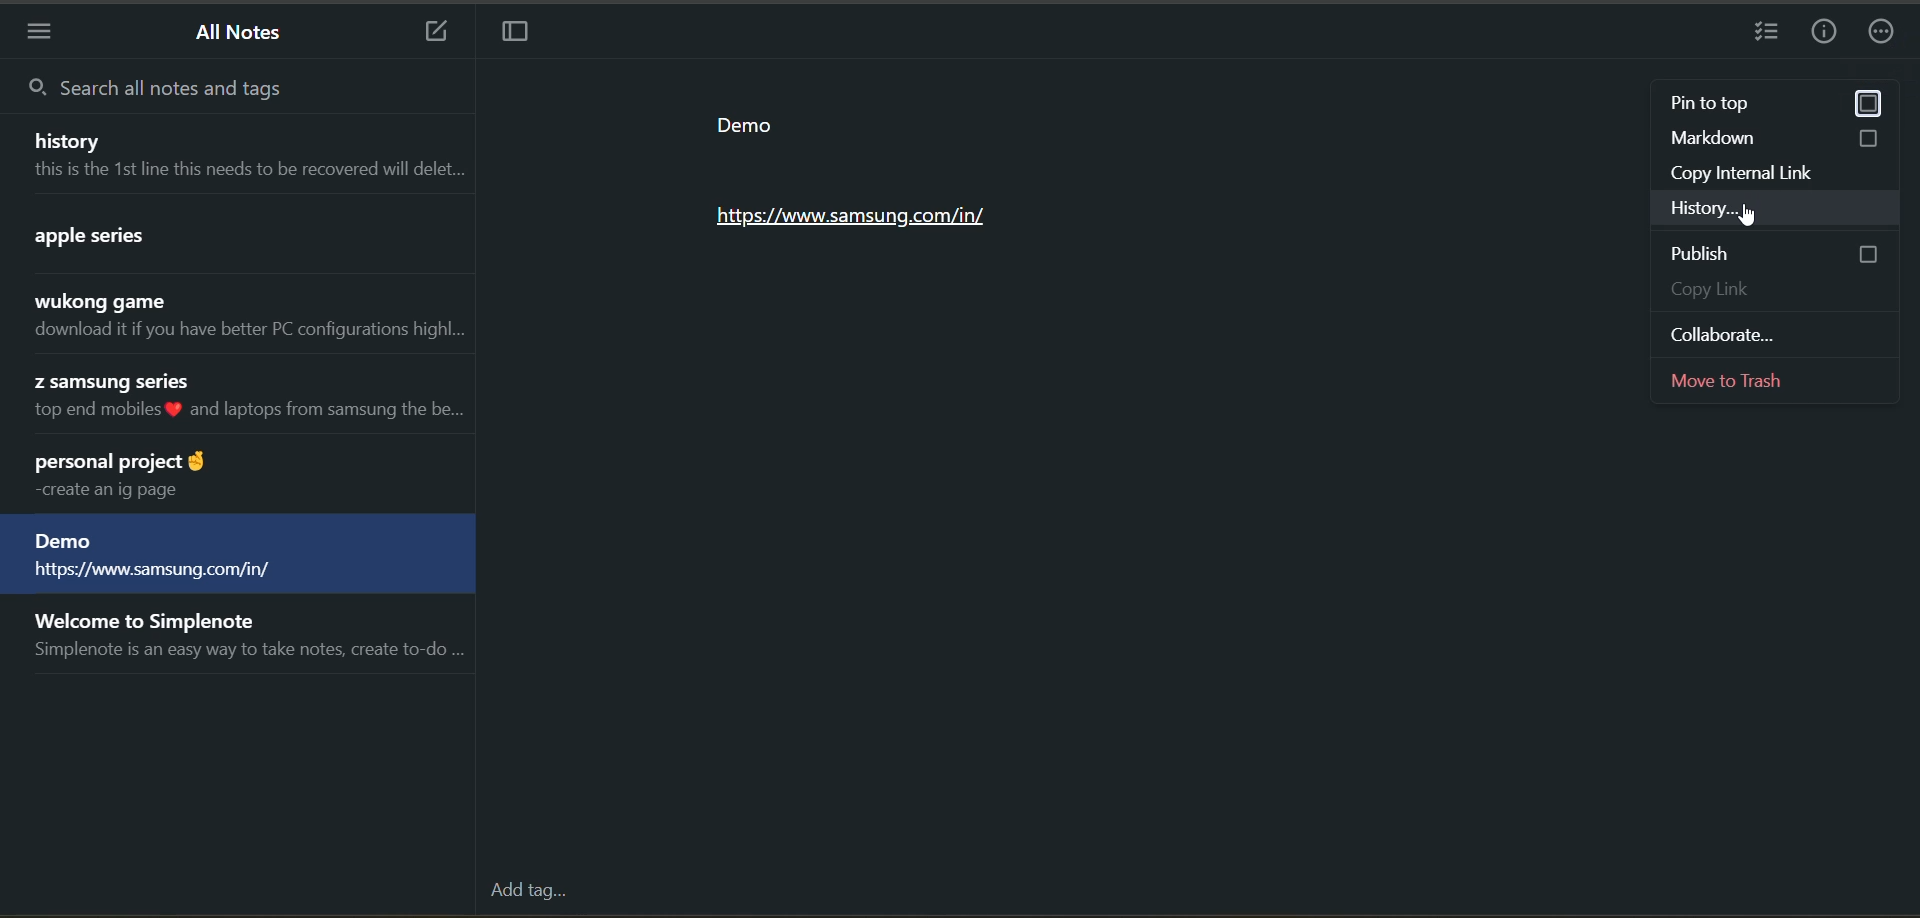 Image resolution: width=1920 pixels, height=918 pixels. What do you see at coordinates (1783, 173) in the screenshot?
I see `copy internal link` at bounding box center [1783, 173].